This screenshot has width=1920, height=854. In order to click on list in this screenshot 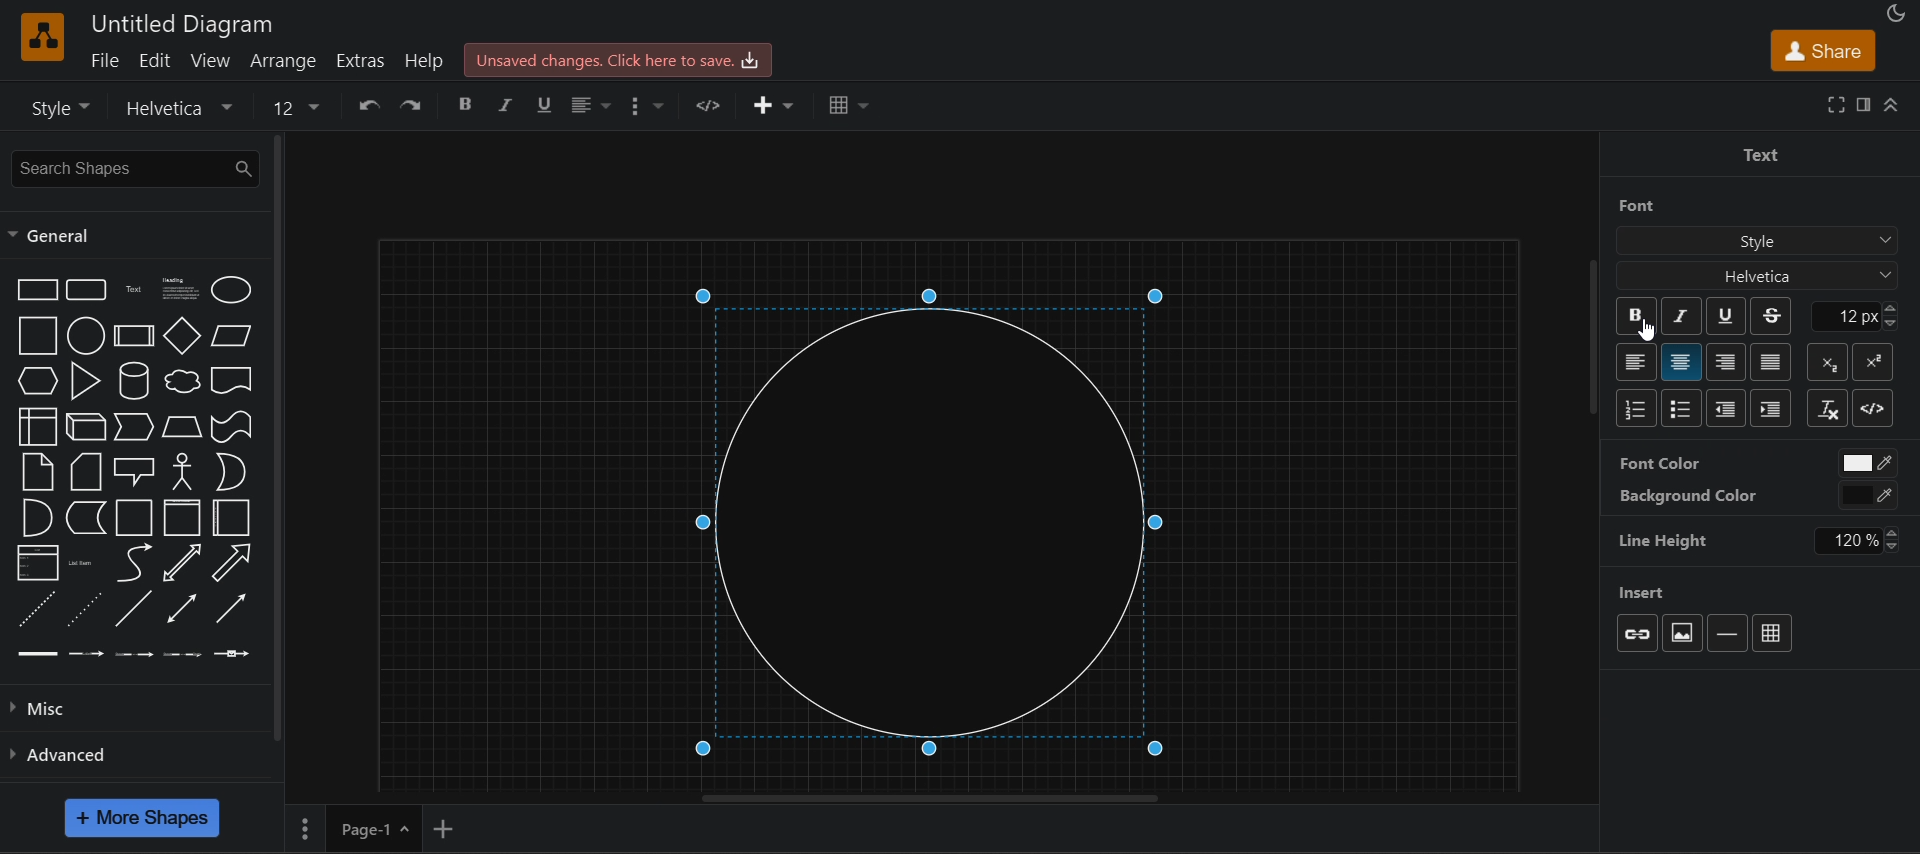, I will do `click(36, 561)`.